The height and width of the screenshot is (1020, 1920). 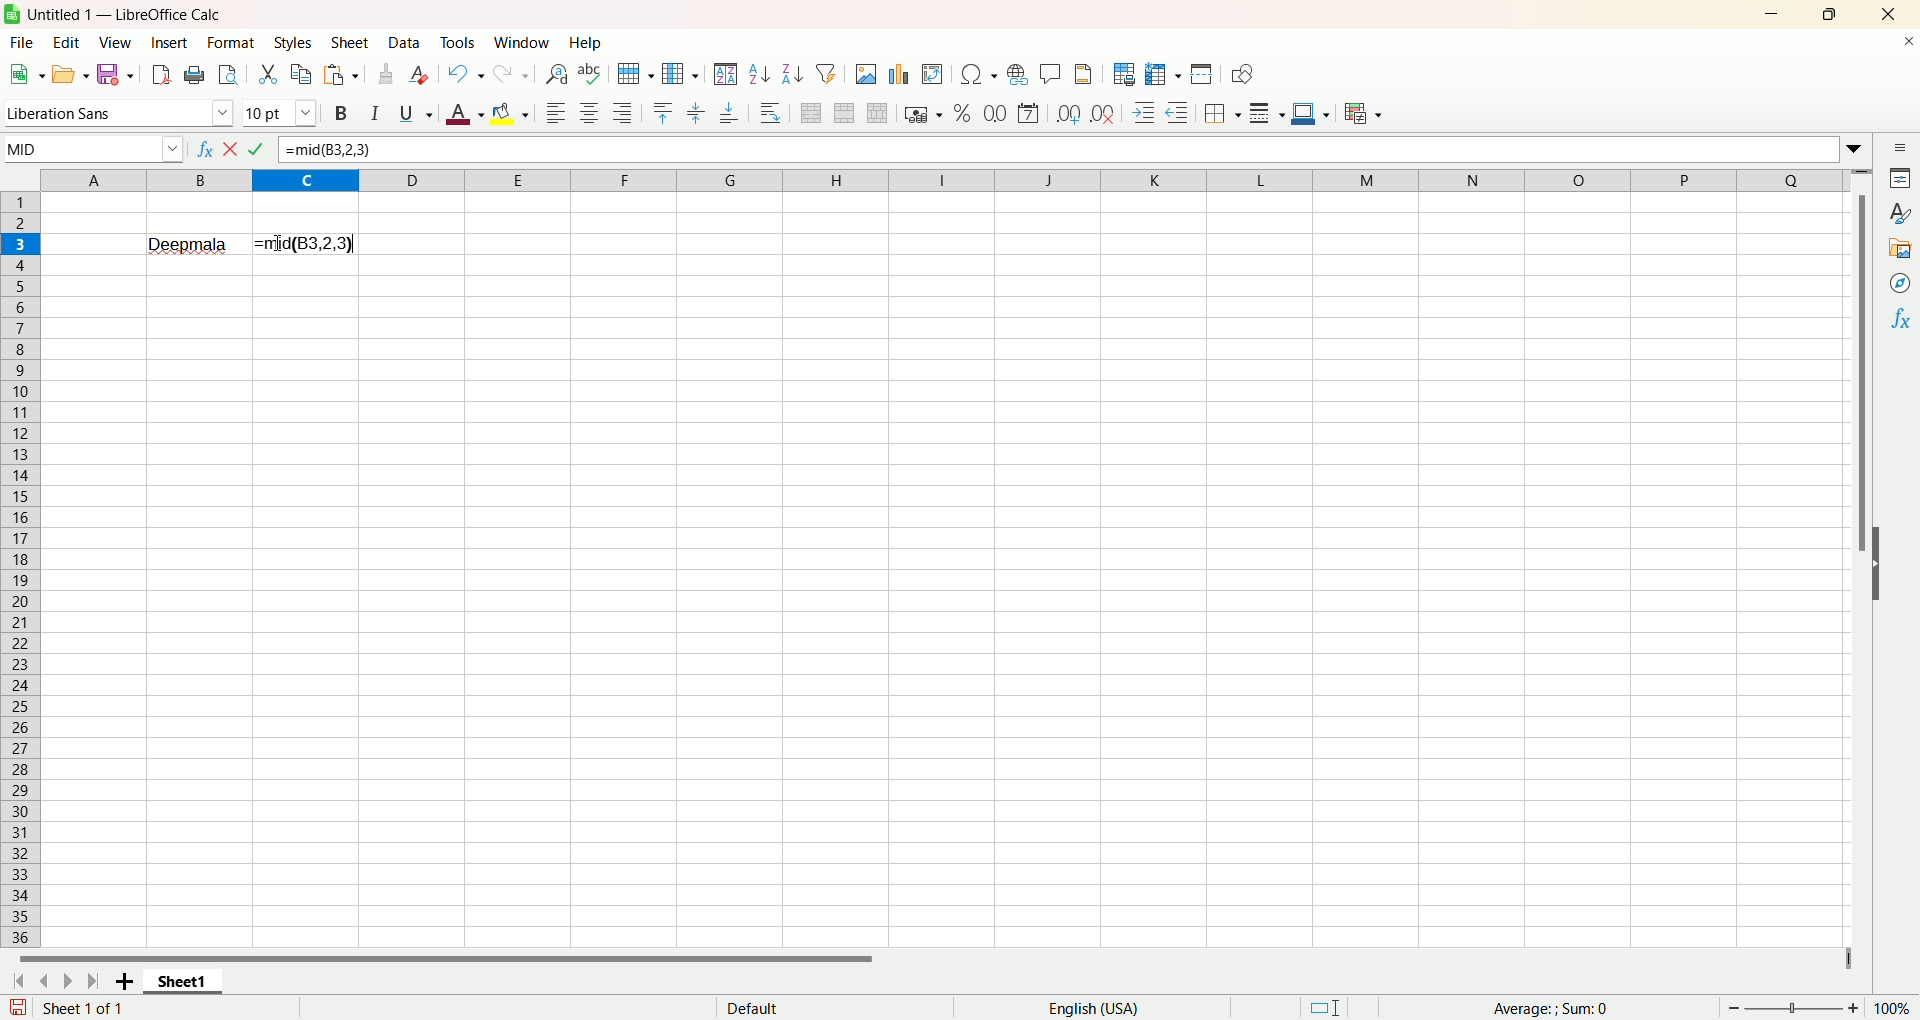 I want to click on Minimize, so click(x=1780, y=12).